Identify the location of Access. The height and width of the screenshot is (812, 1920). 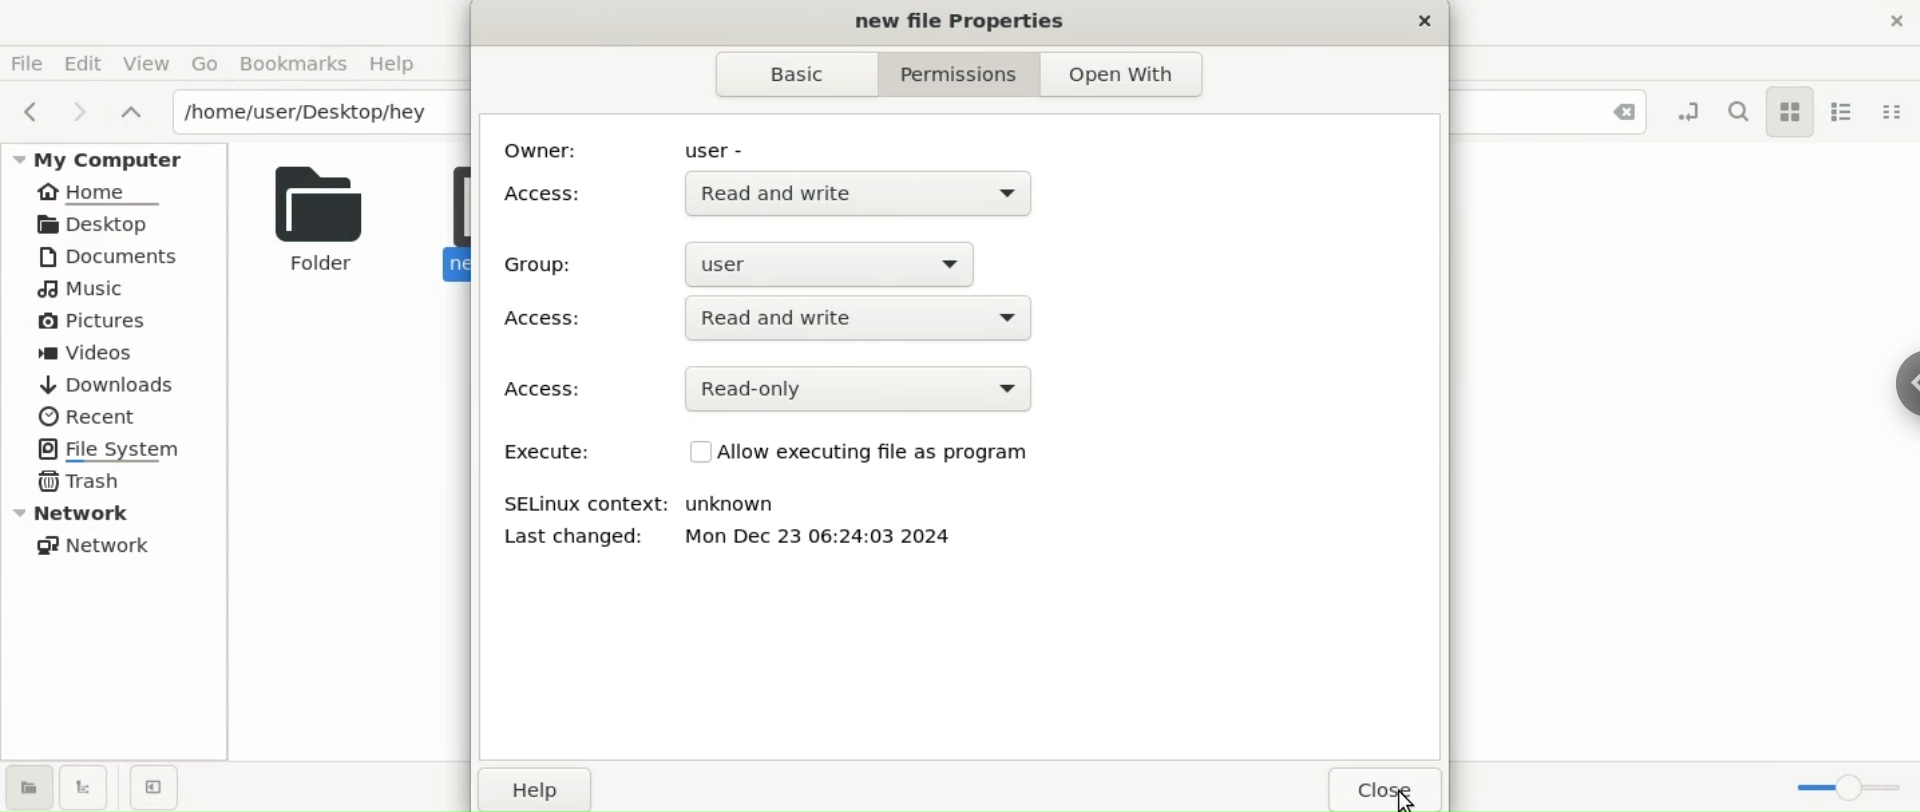
(544, 390).